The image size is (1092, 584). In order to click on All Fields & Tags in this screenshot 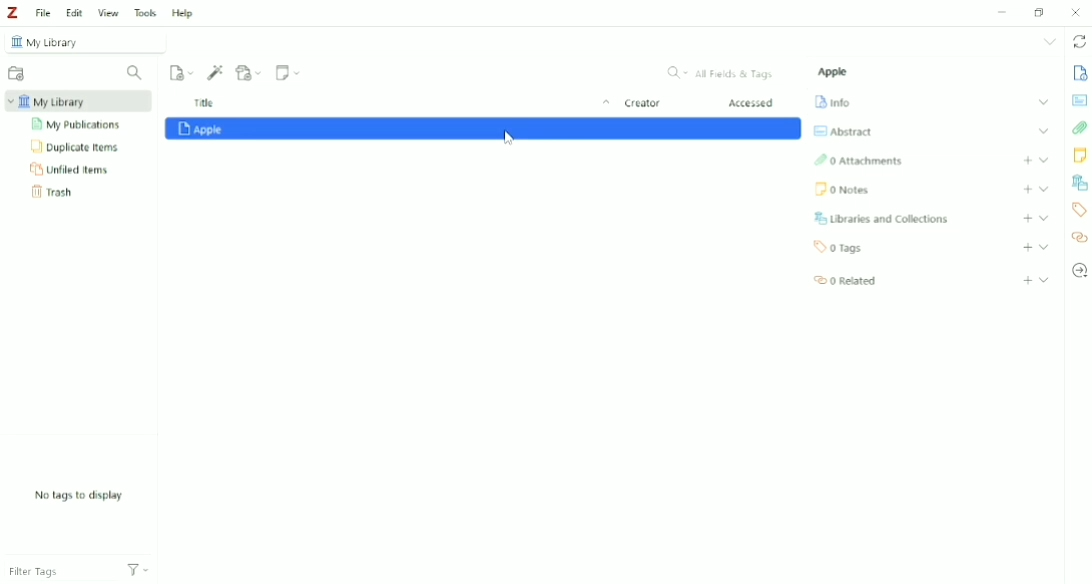, I will do `click(719, 73)`.